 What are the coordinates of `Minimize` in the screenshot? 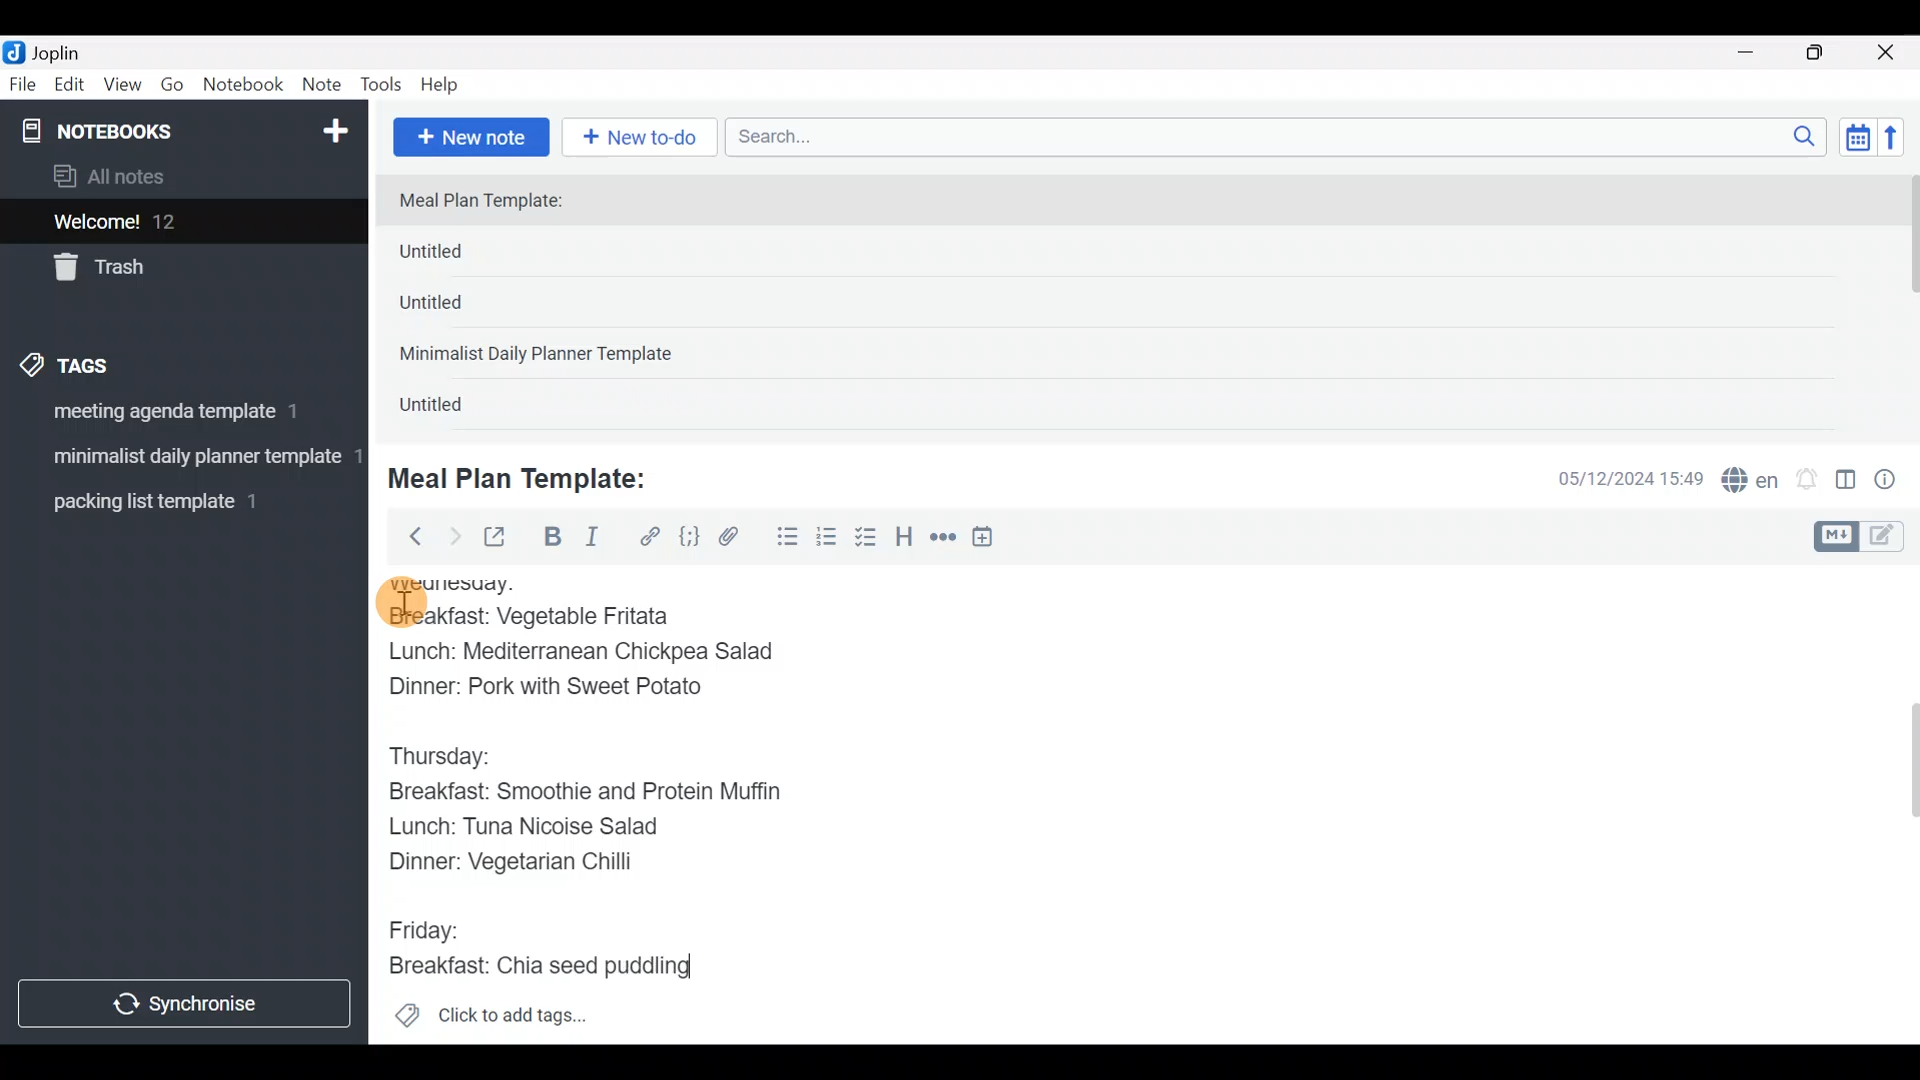 It's located at (1757, 50).